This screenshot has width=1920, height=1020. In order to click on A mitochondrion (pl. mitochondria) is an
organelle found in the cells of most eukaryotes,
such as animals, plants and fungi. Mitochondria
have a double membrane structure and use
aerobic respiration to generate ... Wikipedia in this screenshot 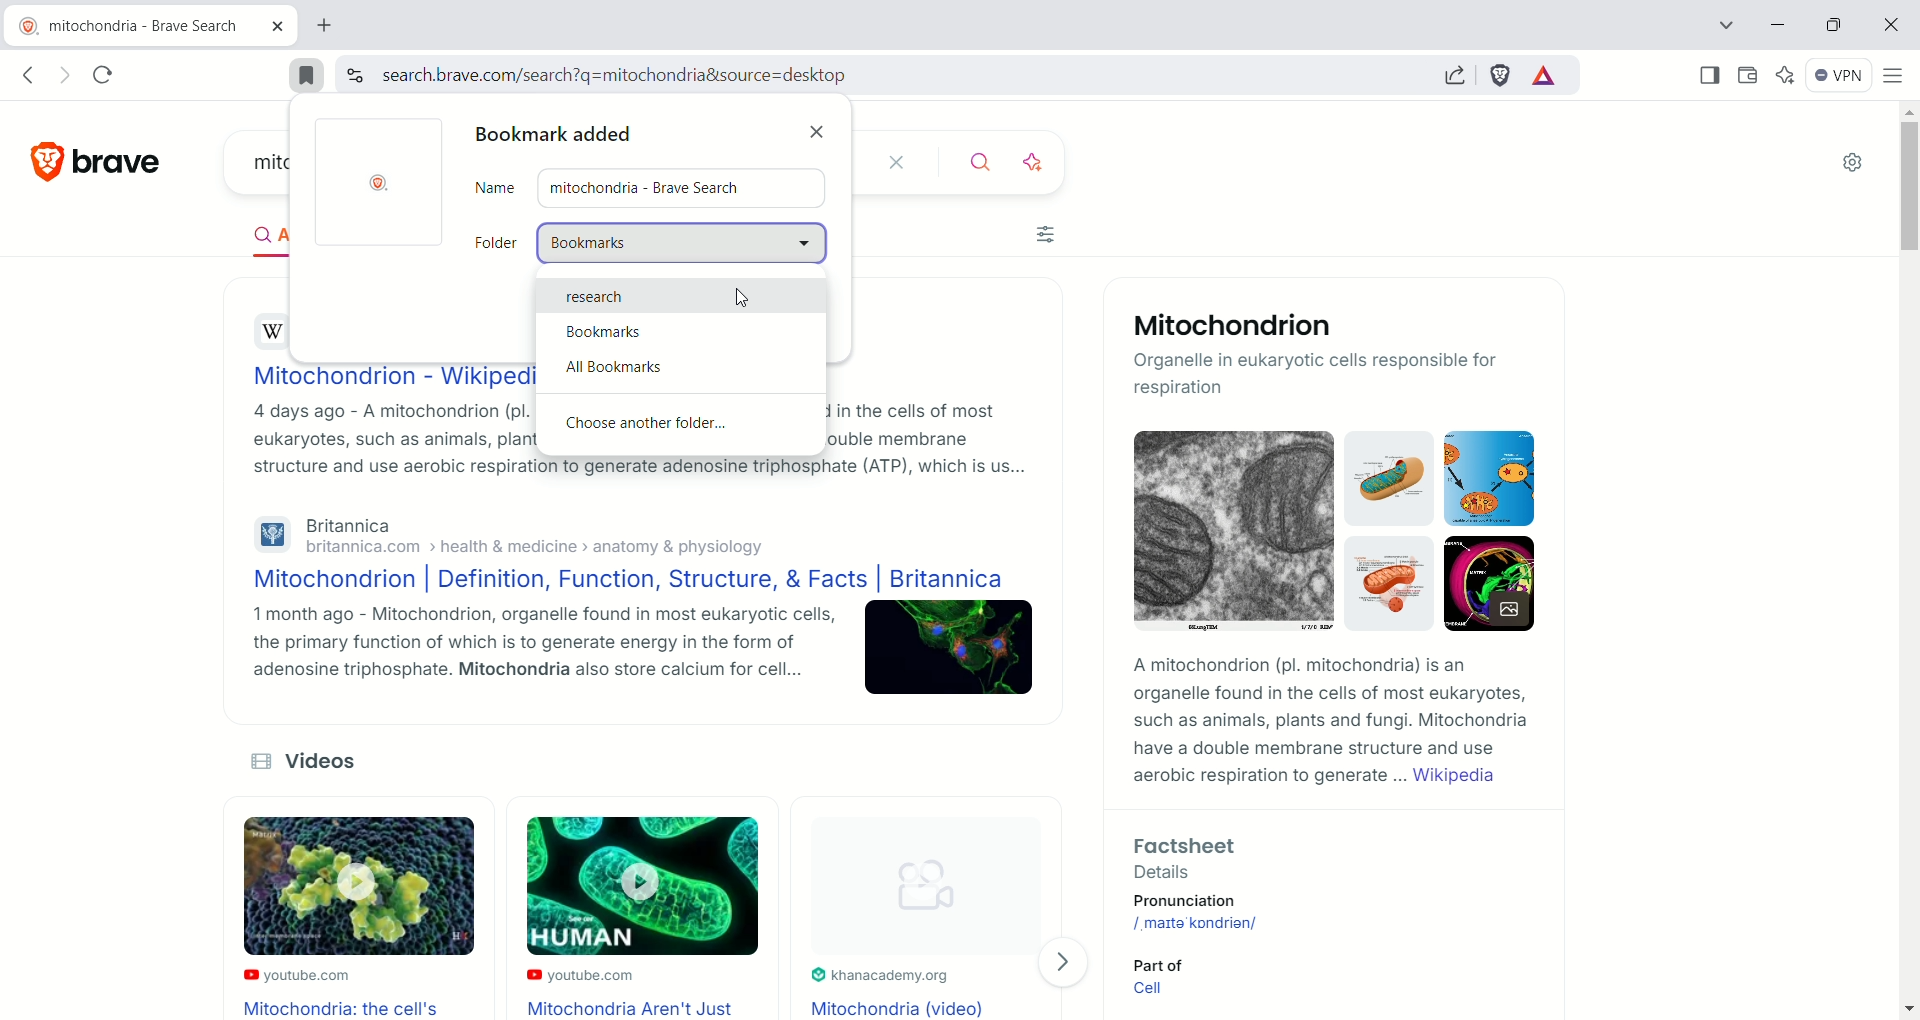, I will do `click(1324, 723)`.